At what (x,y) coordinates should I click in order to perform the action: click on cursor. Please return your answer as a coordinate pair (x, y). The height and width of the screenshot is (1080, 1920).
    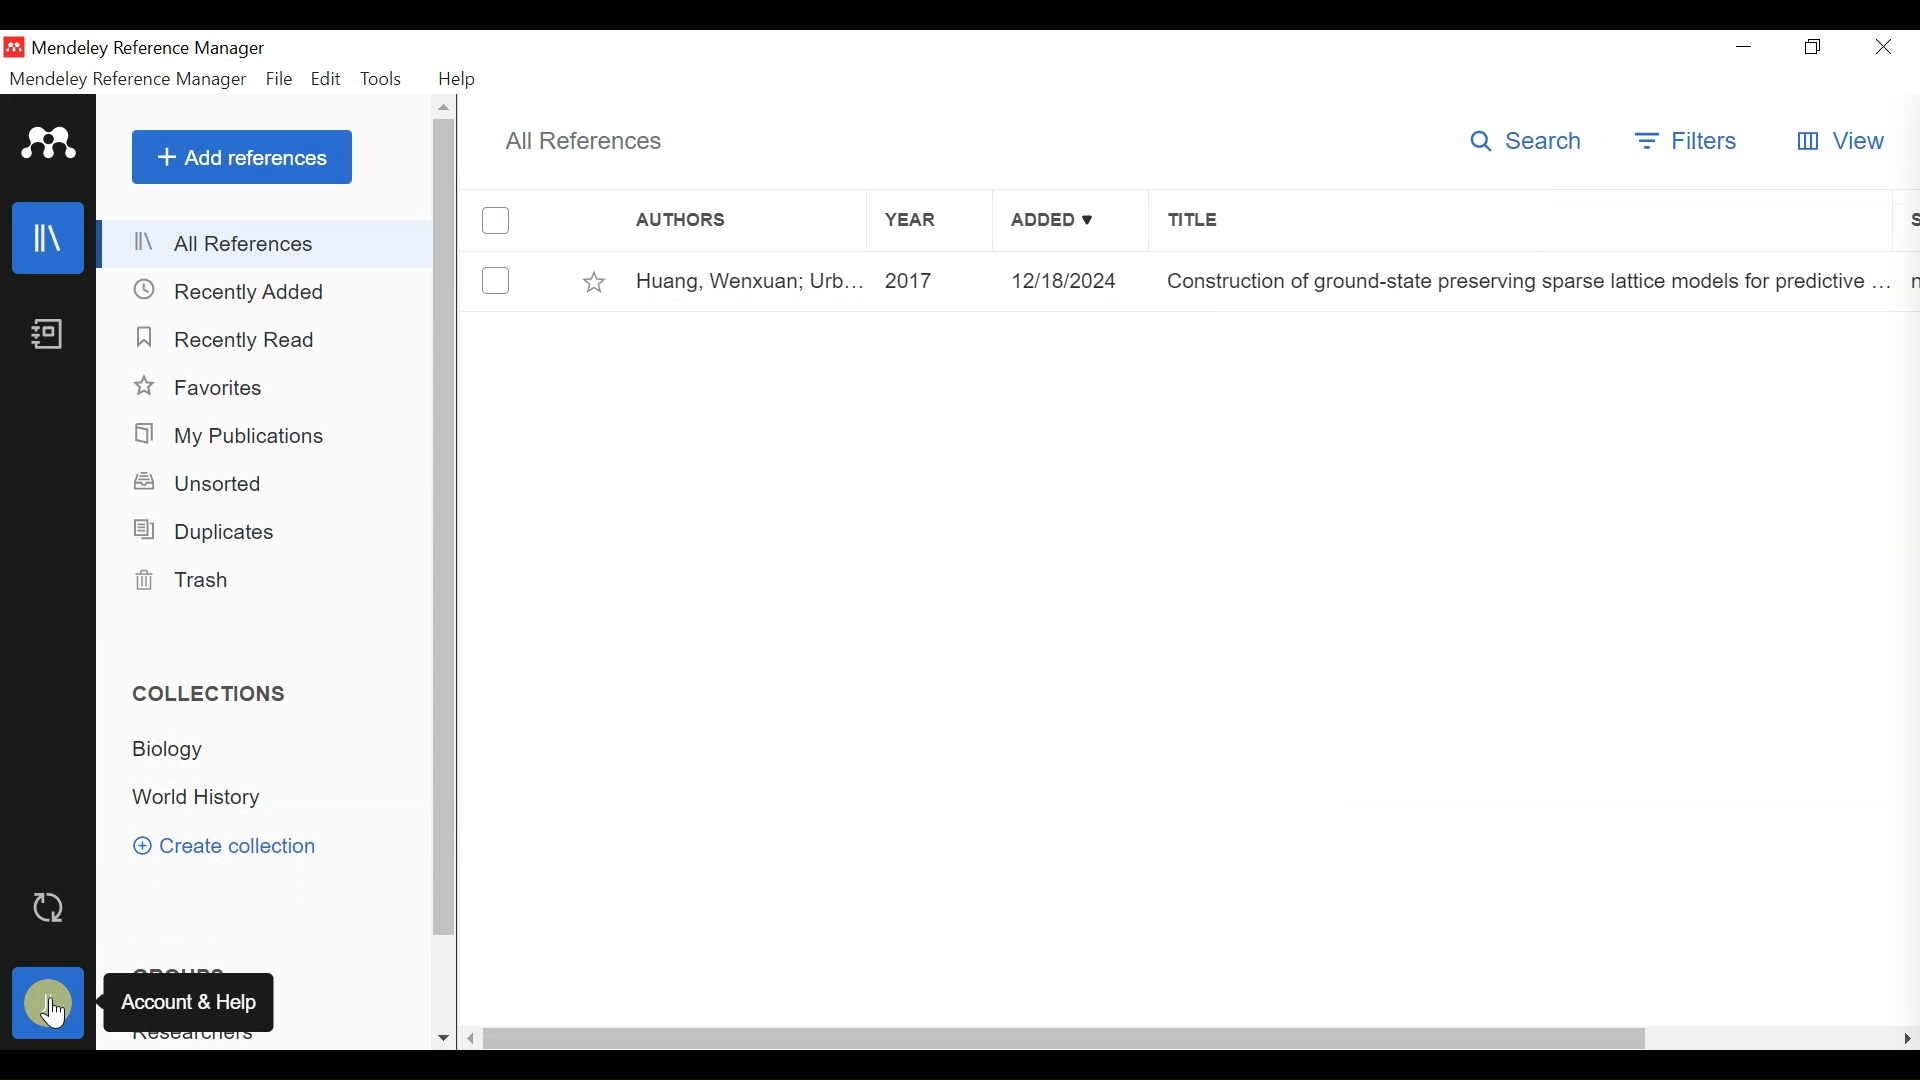
    Looking at the image, I should click on (57, 1014).